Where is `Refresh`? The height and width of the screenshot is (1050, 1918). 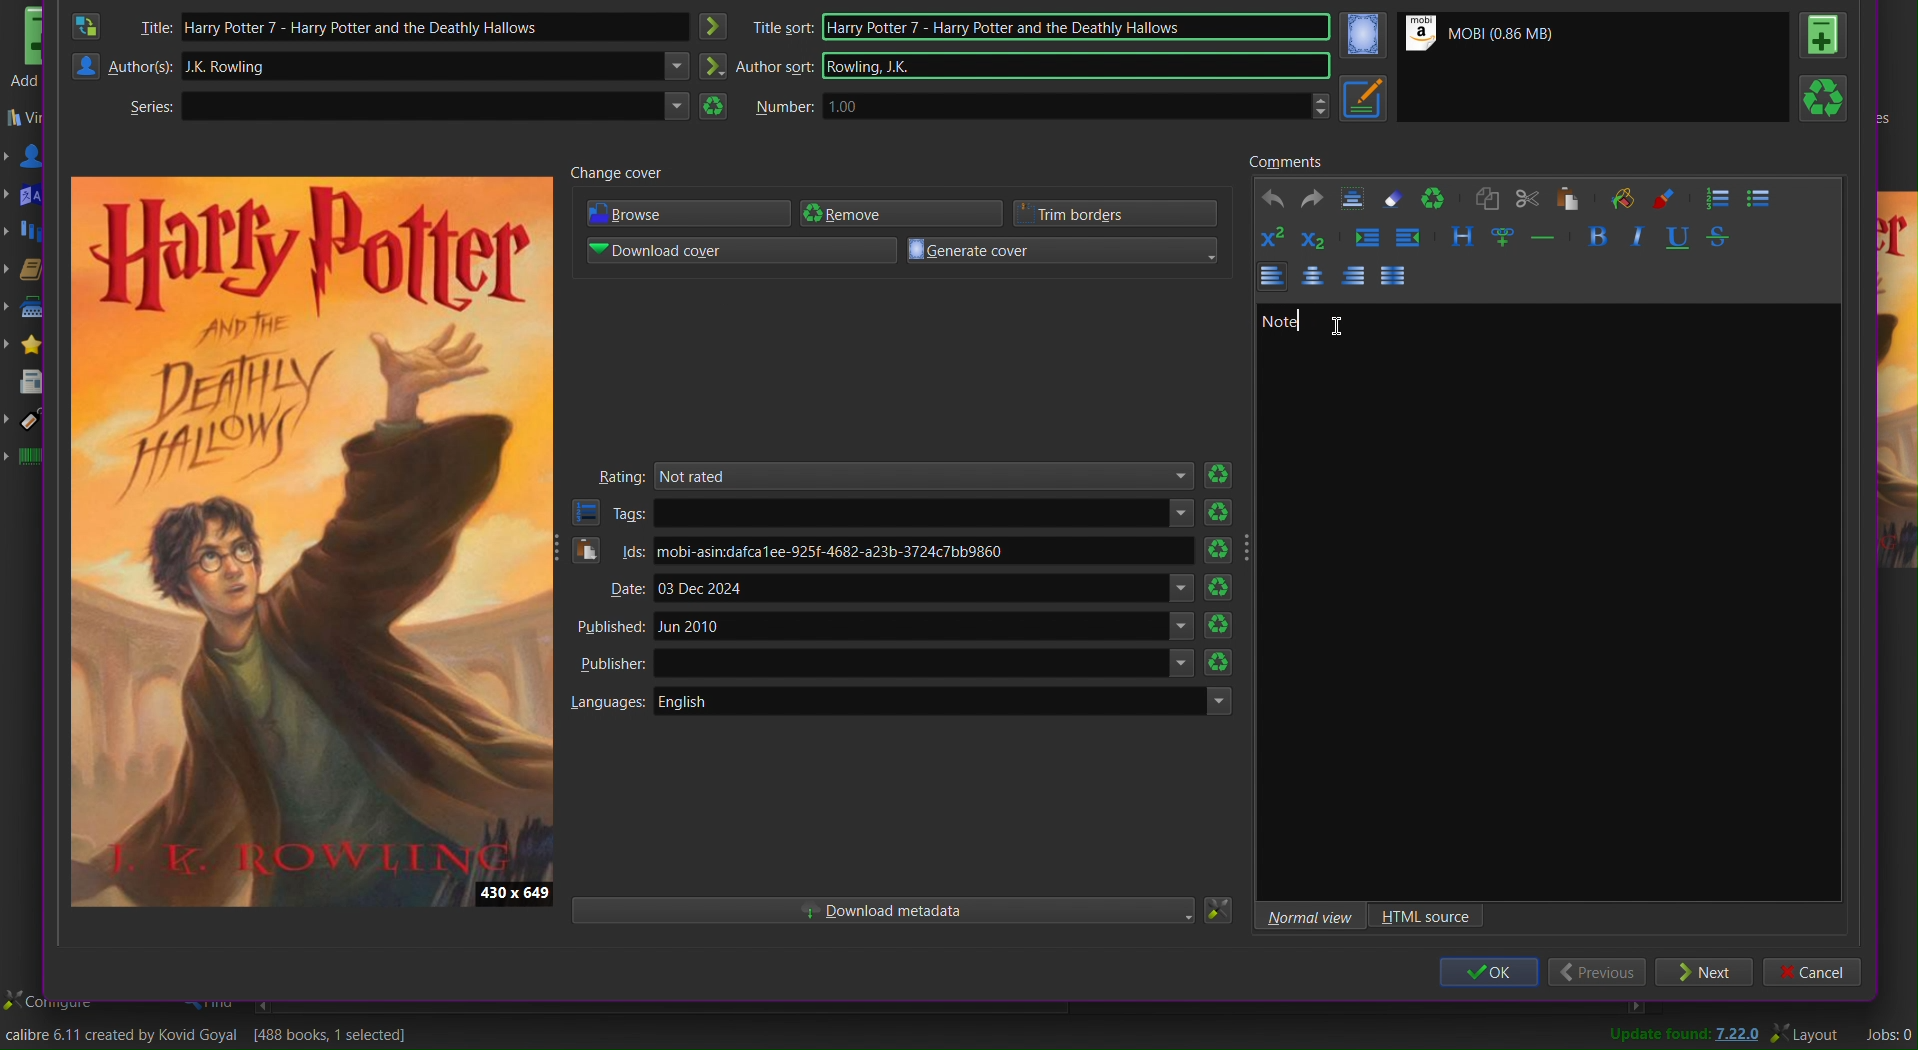 Refresh is located at coordinates (1824, 97).